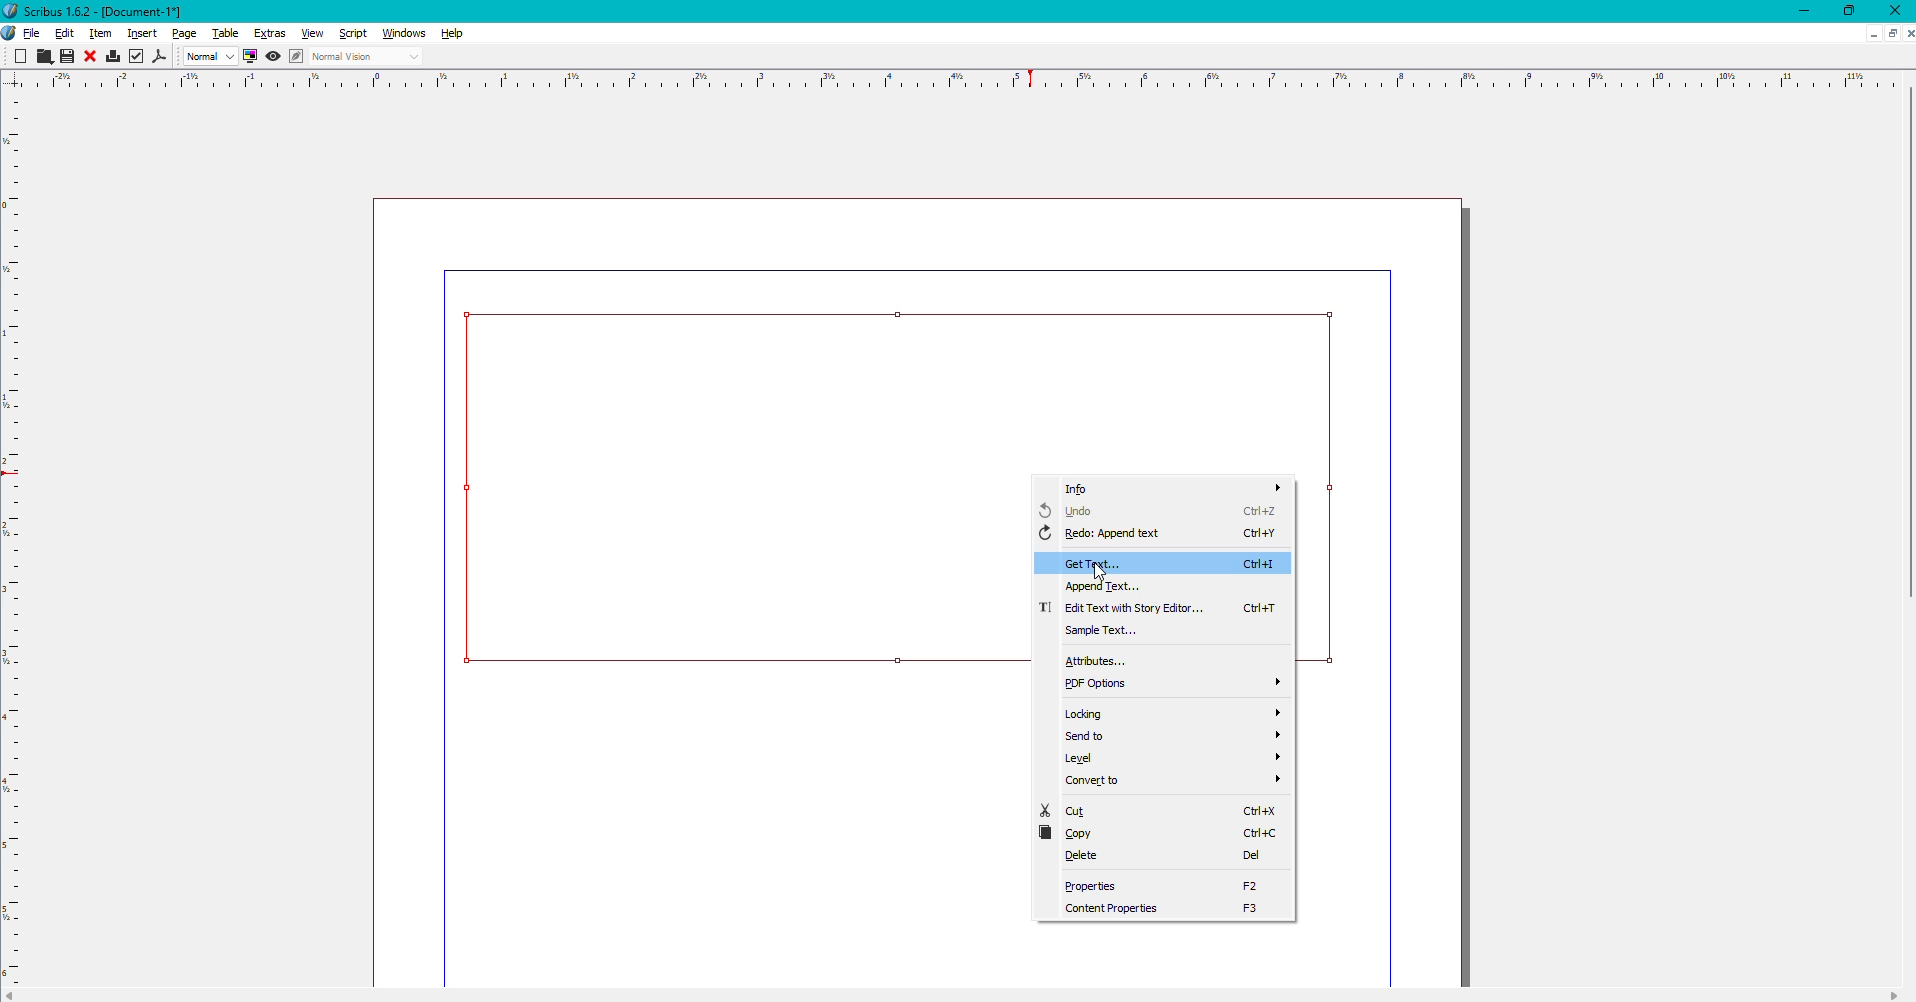 This screenshot has height=1002, width=1916. I want to click on Sample text, so click(1097, 630).